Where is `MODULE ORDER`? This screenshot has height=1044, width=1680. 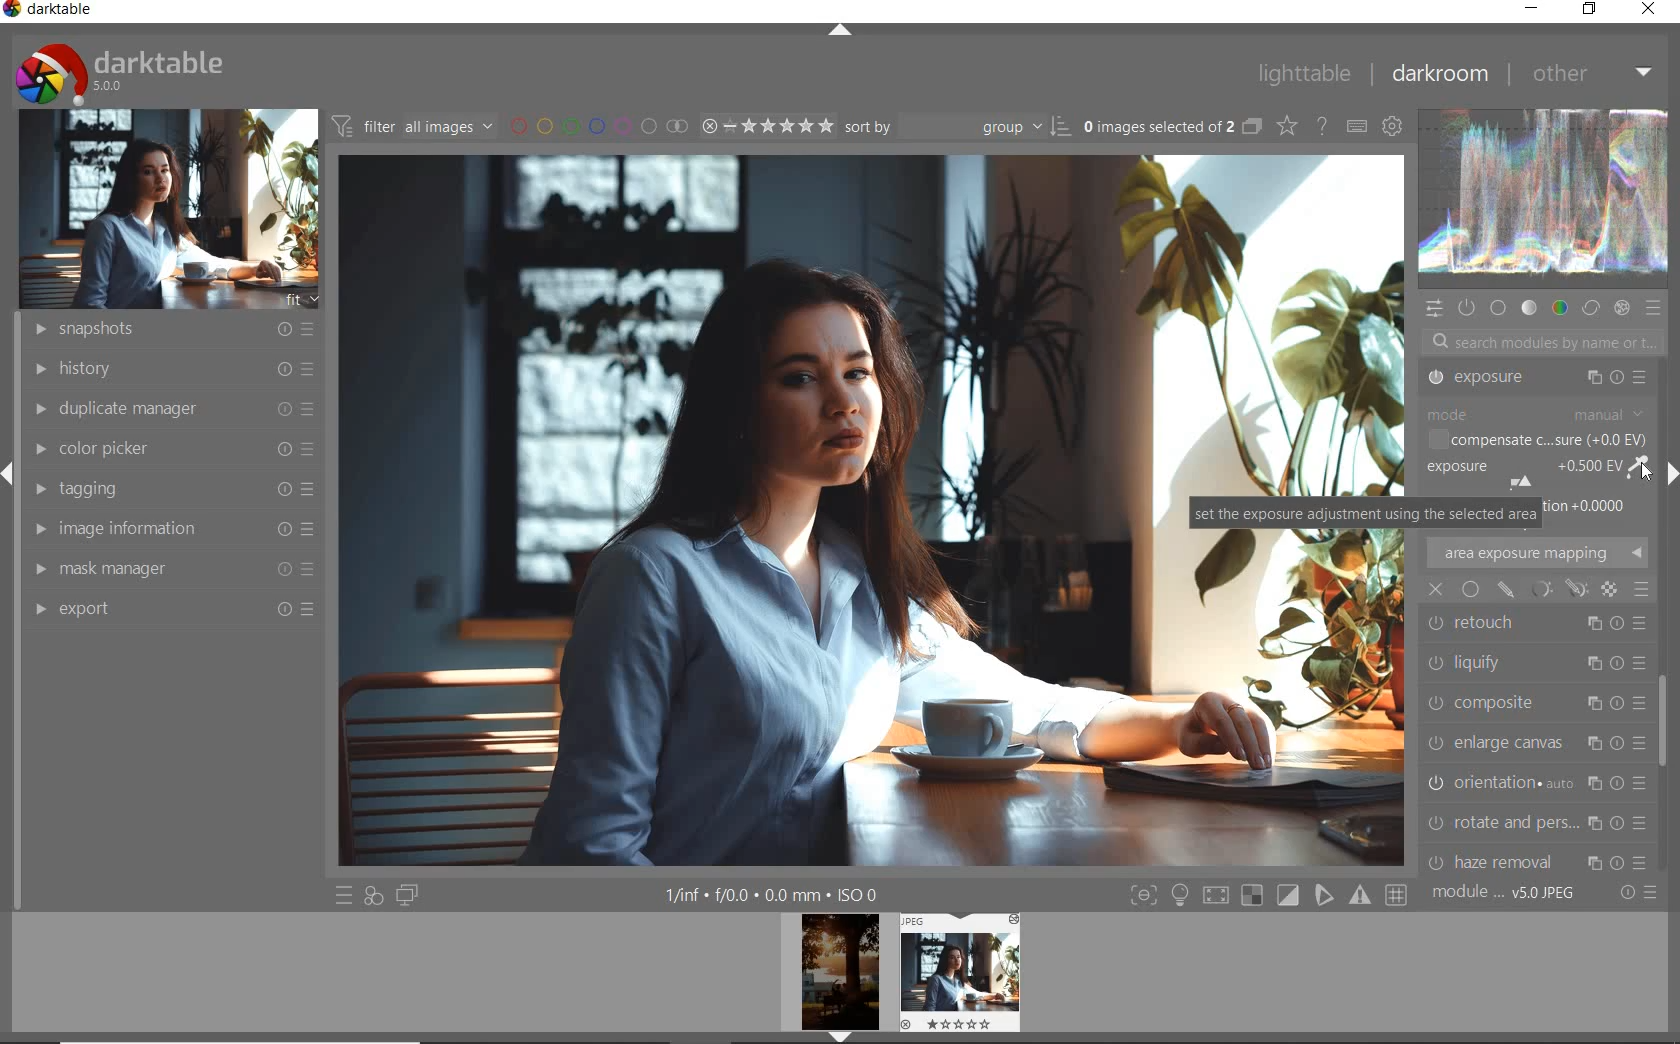 MODULE ORDER is located at coordinates (1505, 894).